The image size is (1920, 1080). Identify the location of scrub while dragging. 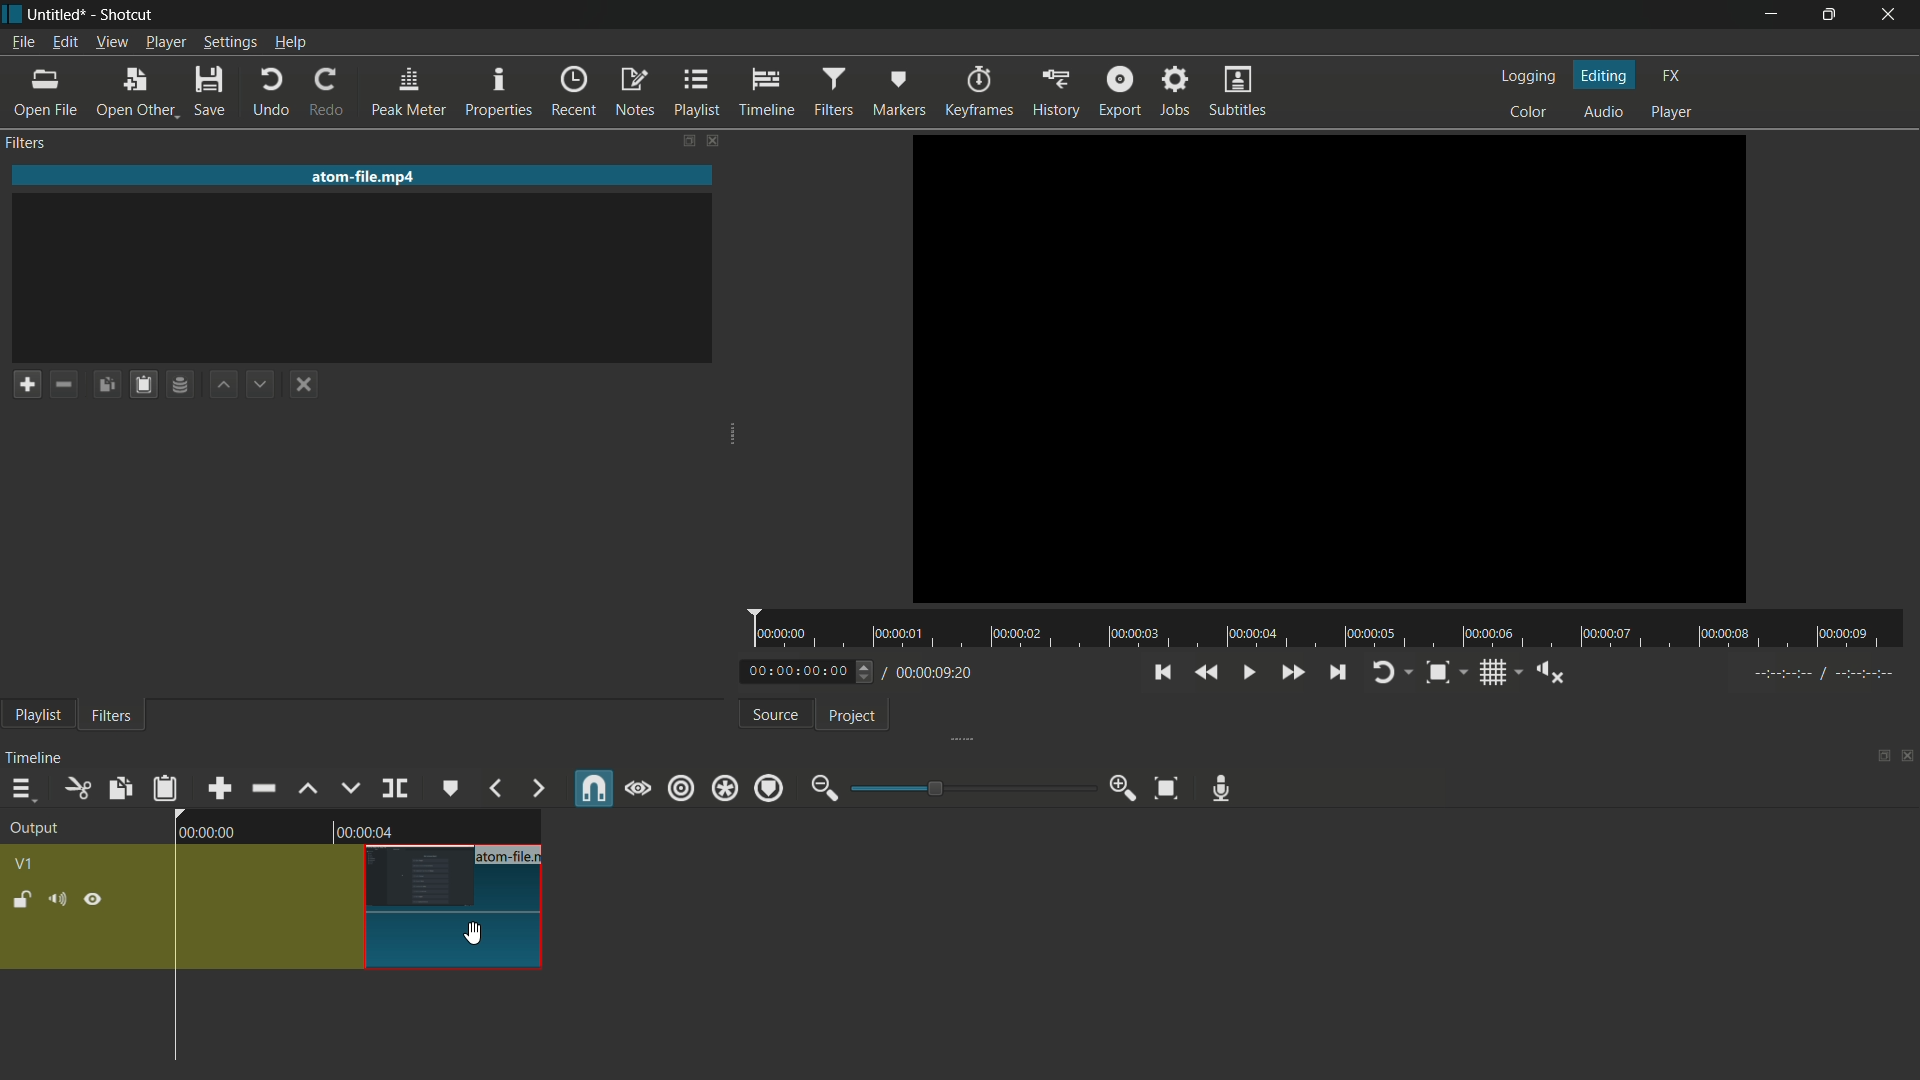
(638, 788).